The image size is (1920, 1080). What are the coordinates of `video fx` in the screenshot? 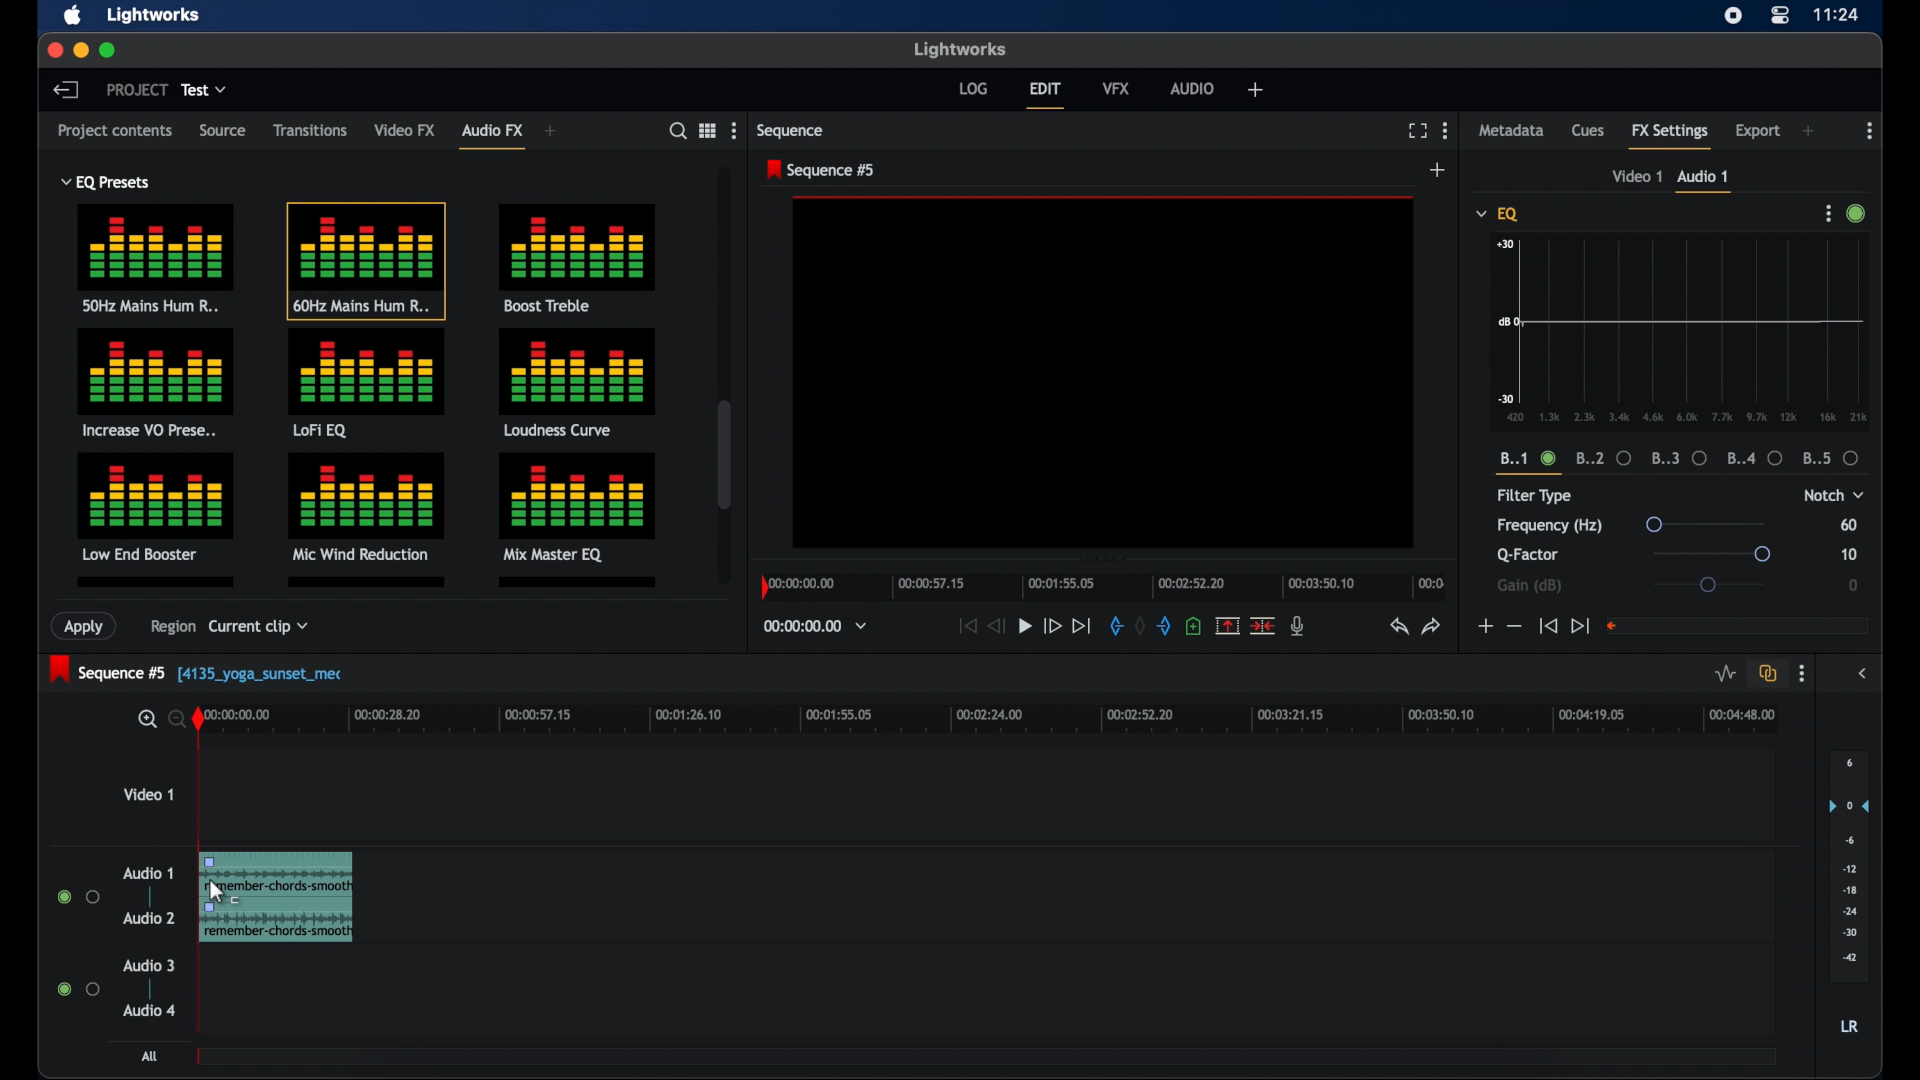 It's located at (406, 131).